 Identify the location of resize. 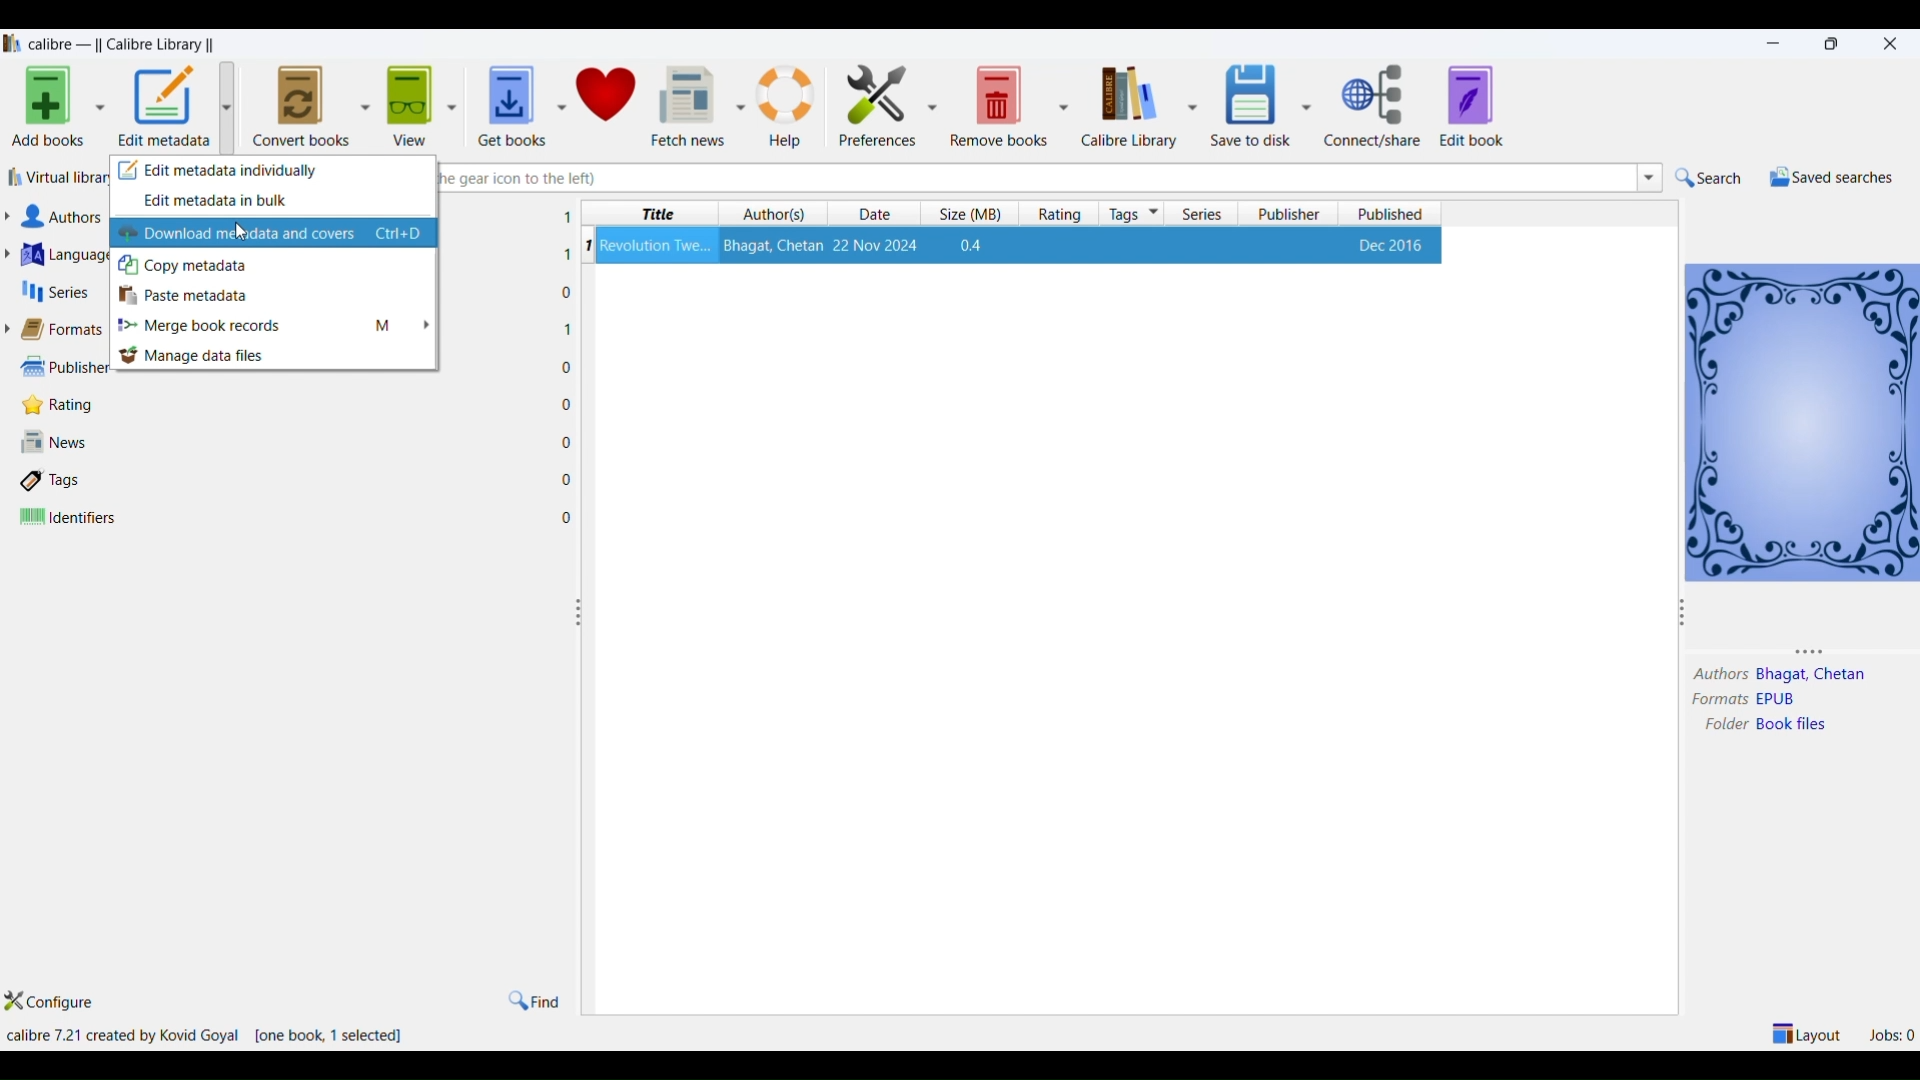
(1682, 616).